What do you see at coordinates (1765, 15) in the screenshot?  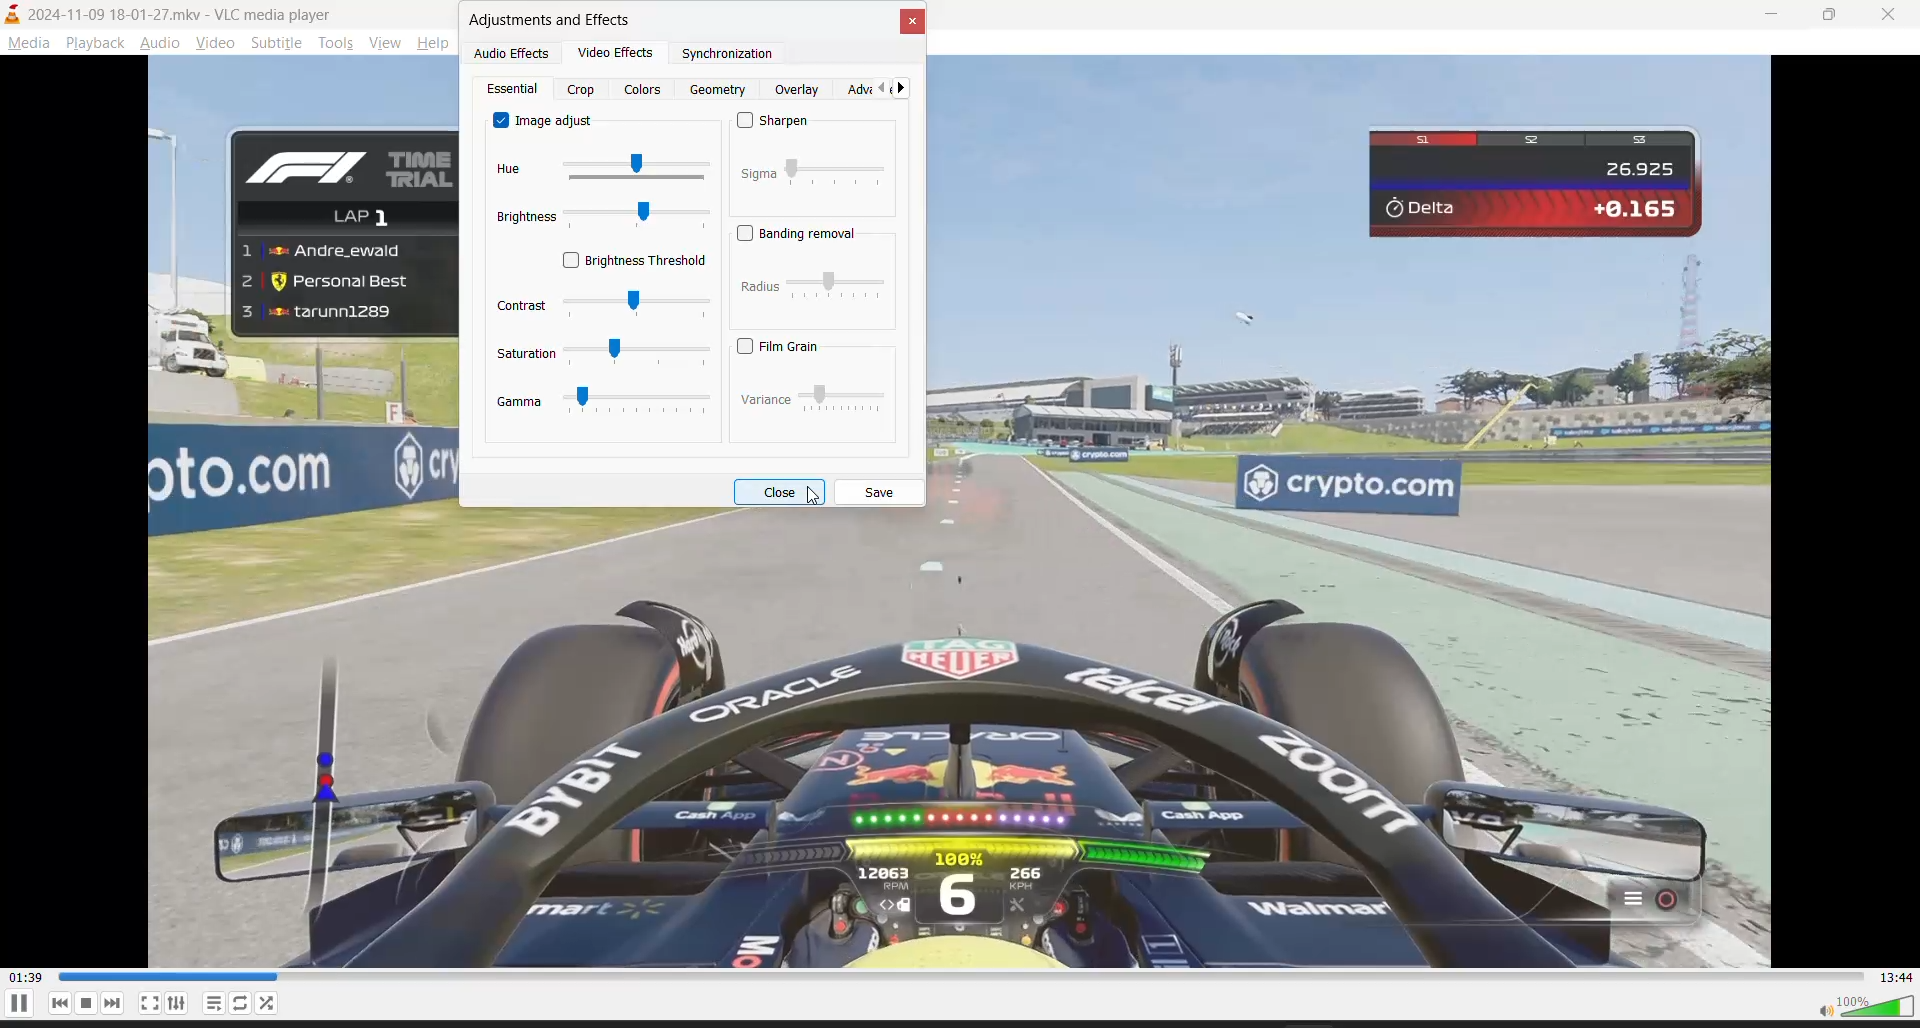 I see `minimize` at bounding box center [1765, 15].